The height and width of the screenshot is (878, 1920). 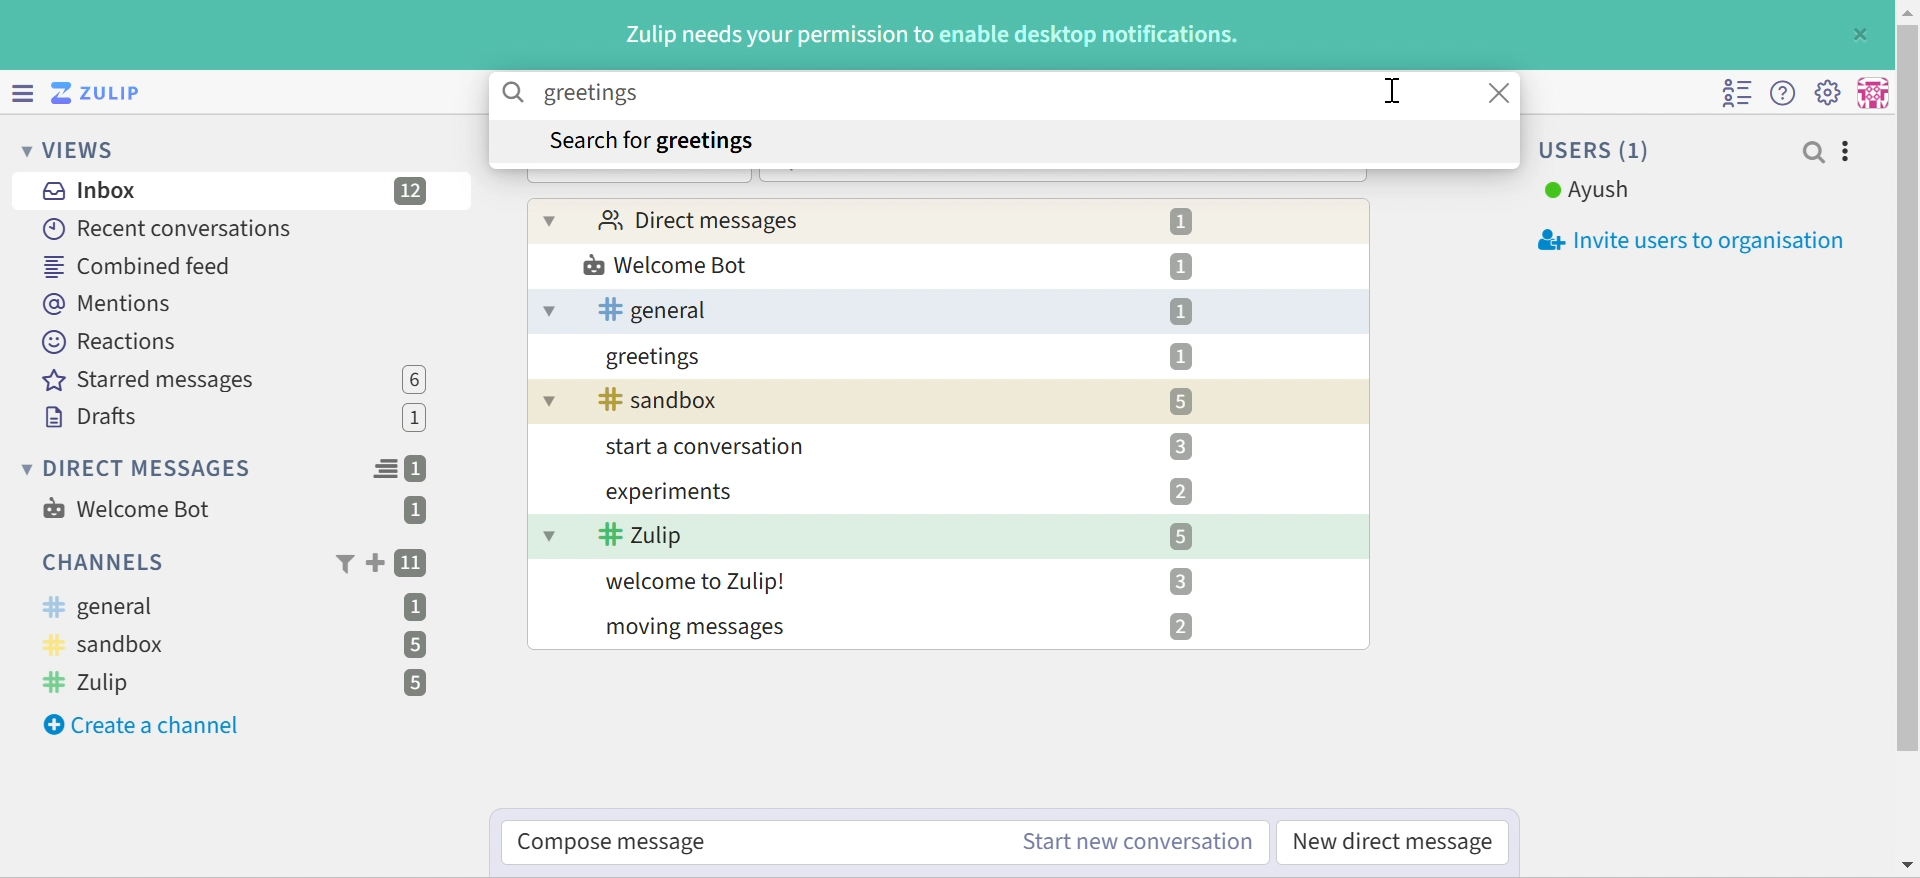 What do you see at coordinates (113, 646) in the screenshot?
I see `sandbox` at bounding box center [113, 646].